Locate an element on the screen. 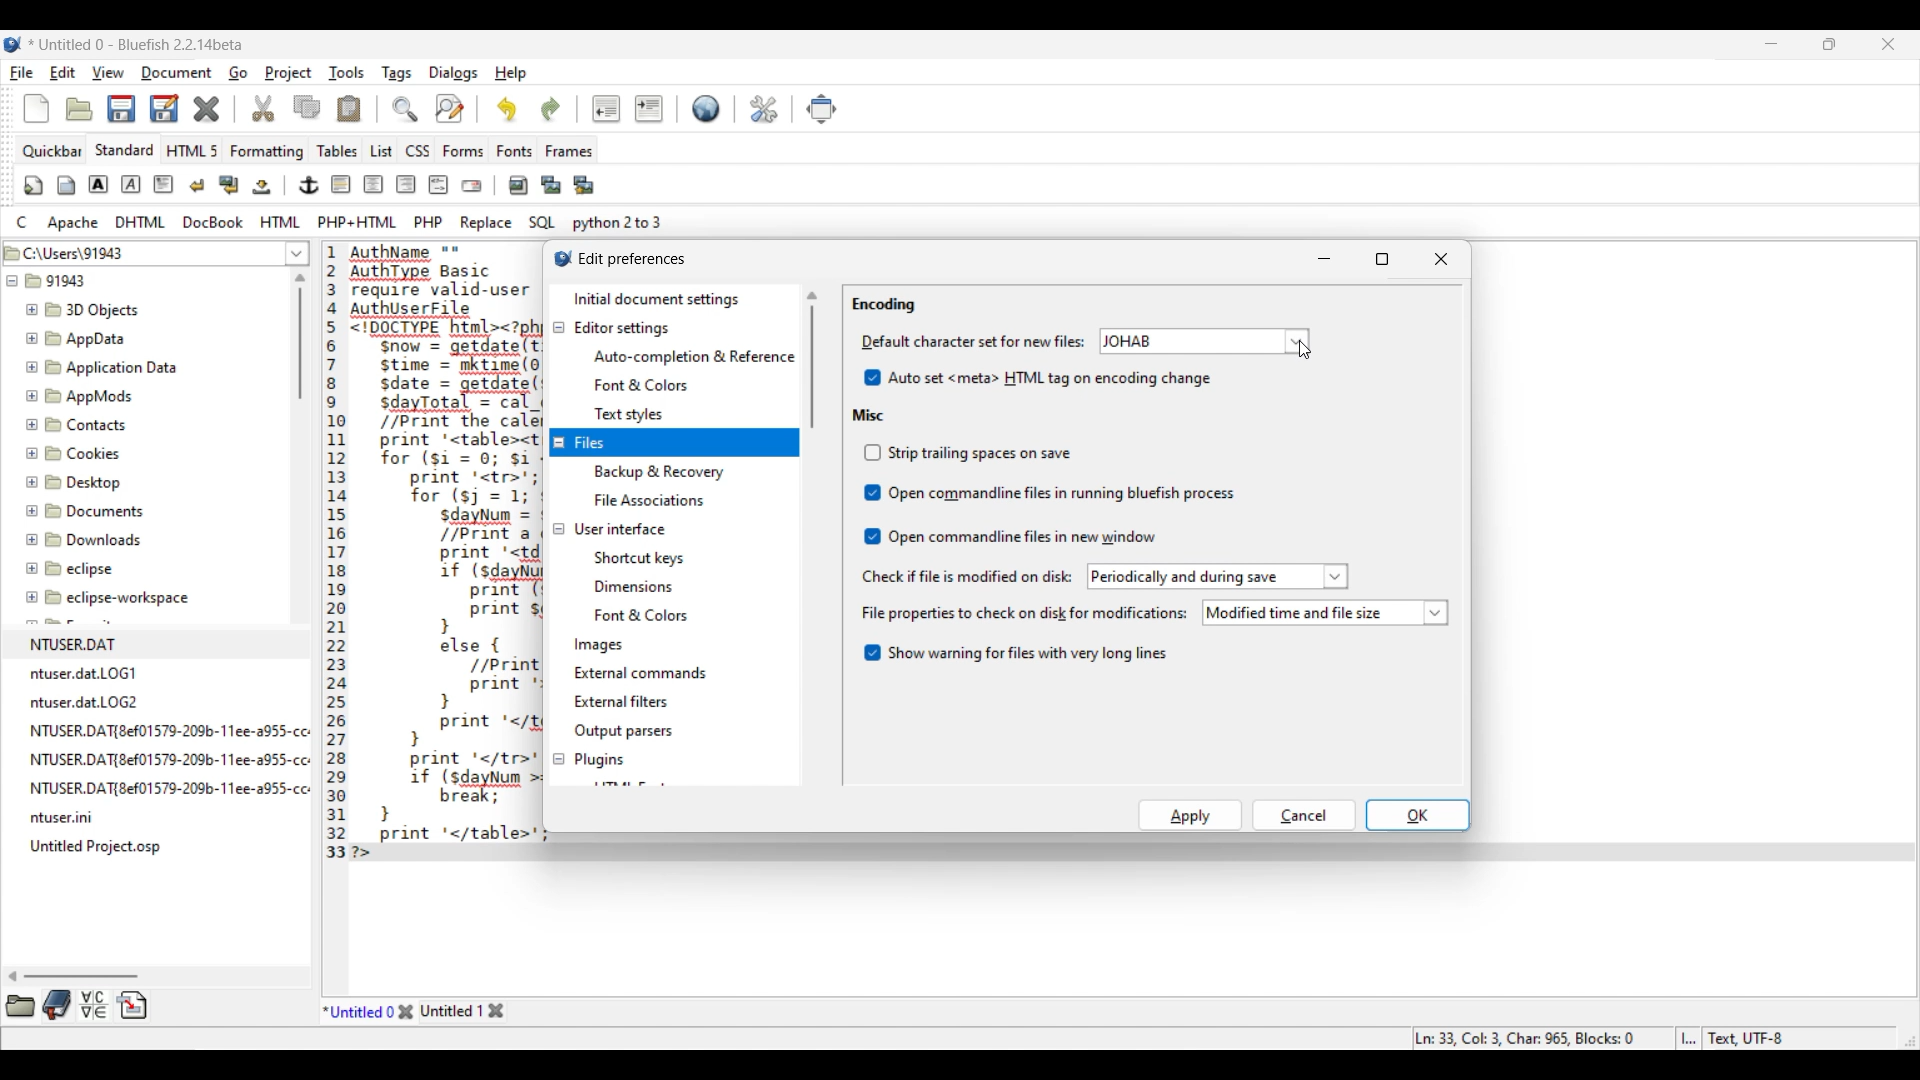 The height and width of the screenshot is (1080, 1920). OK is located at coordinates (1418, 814).